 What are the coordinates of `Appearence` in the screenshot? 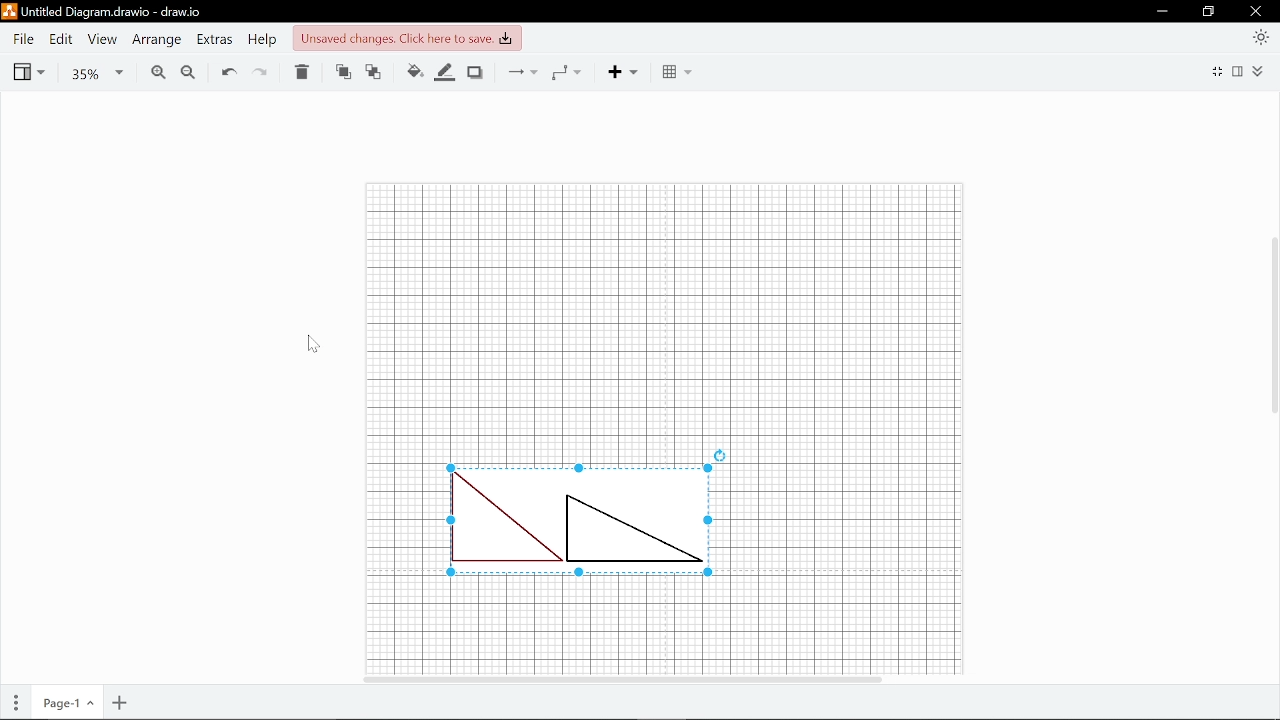 It's located at (1258, 37).